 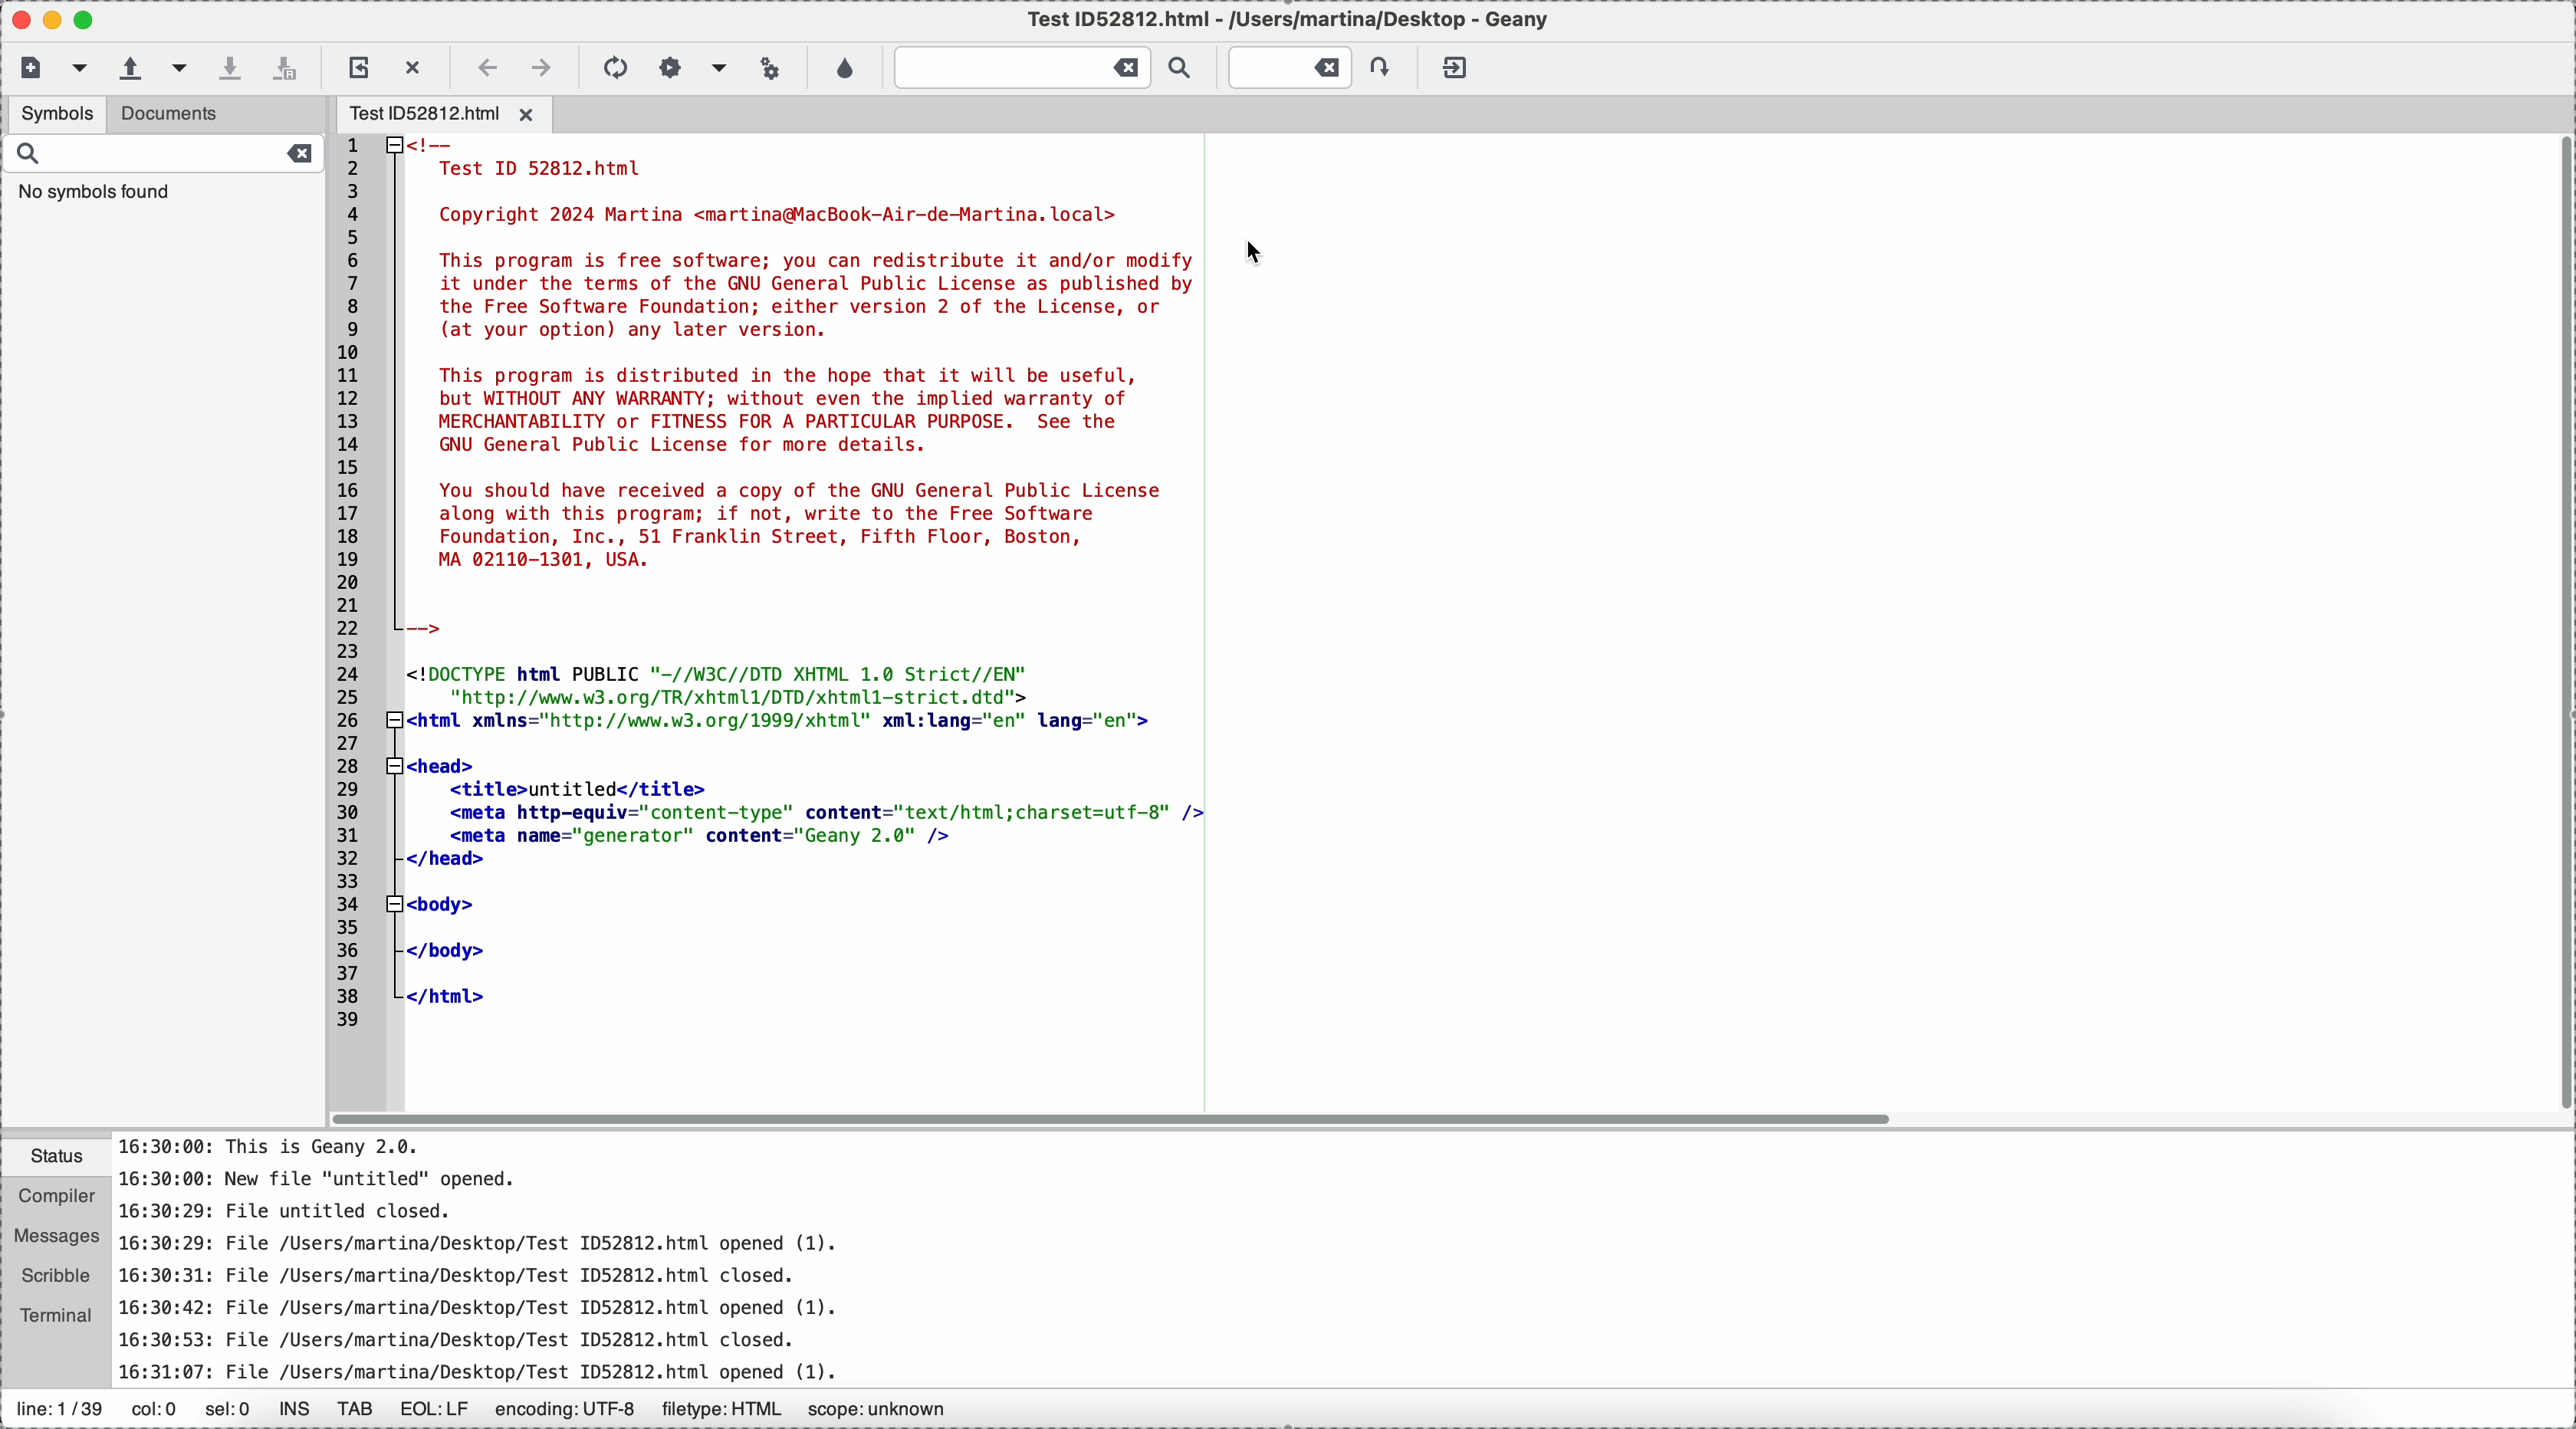 I want to click on build the current file, so click(x=694, y=66).